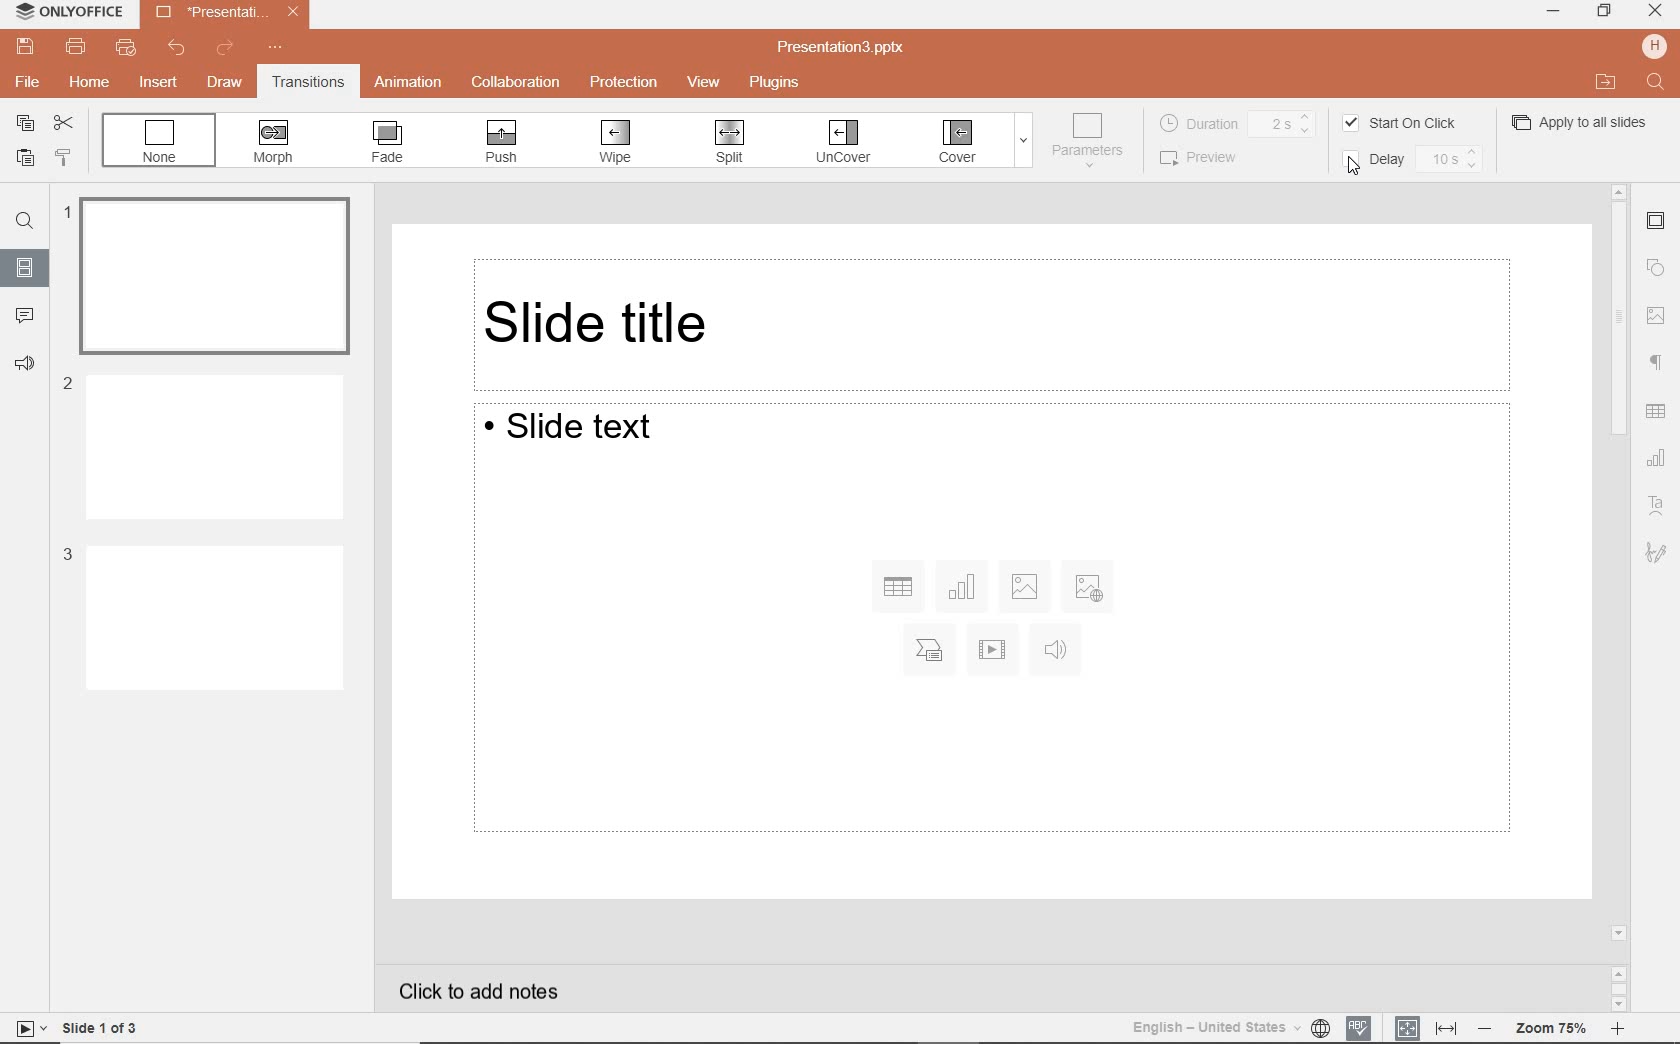 This screenshot has width=1680, height=1044. Describe the element at coordinates (842, 145) in the screenshot. I see `UNCOVER` at that location.